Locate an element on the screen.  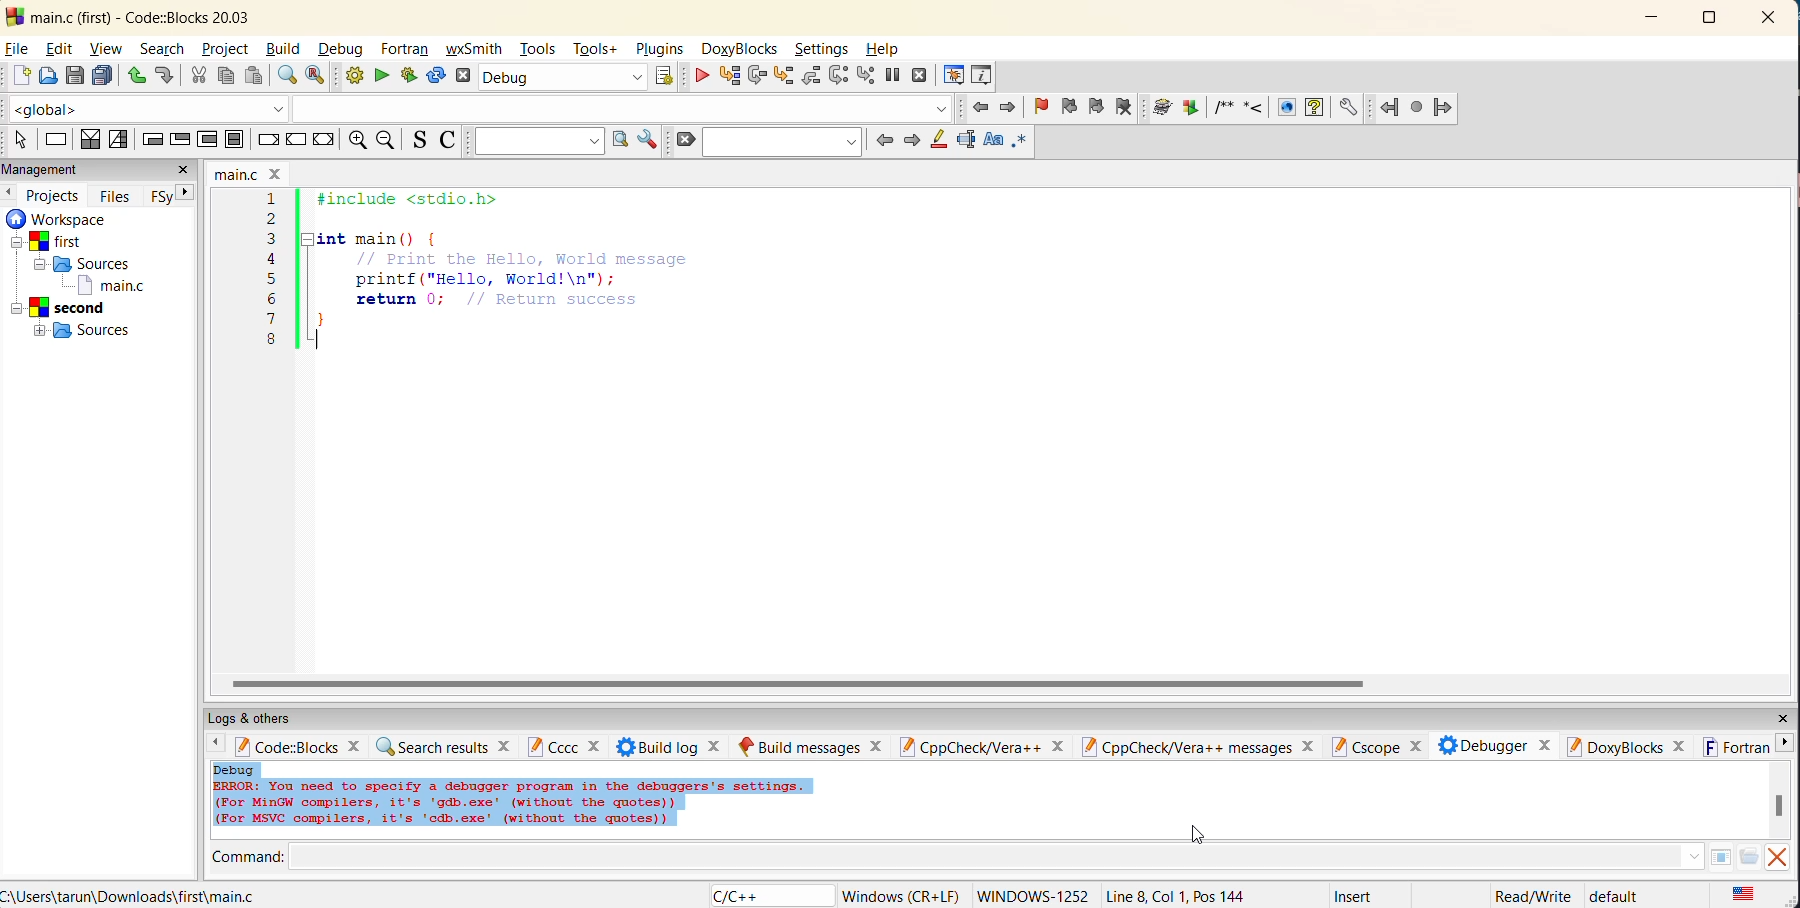
view is located at coordinates (105, 47).